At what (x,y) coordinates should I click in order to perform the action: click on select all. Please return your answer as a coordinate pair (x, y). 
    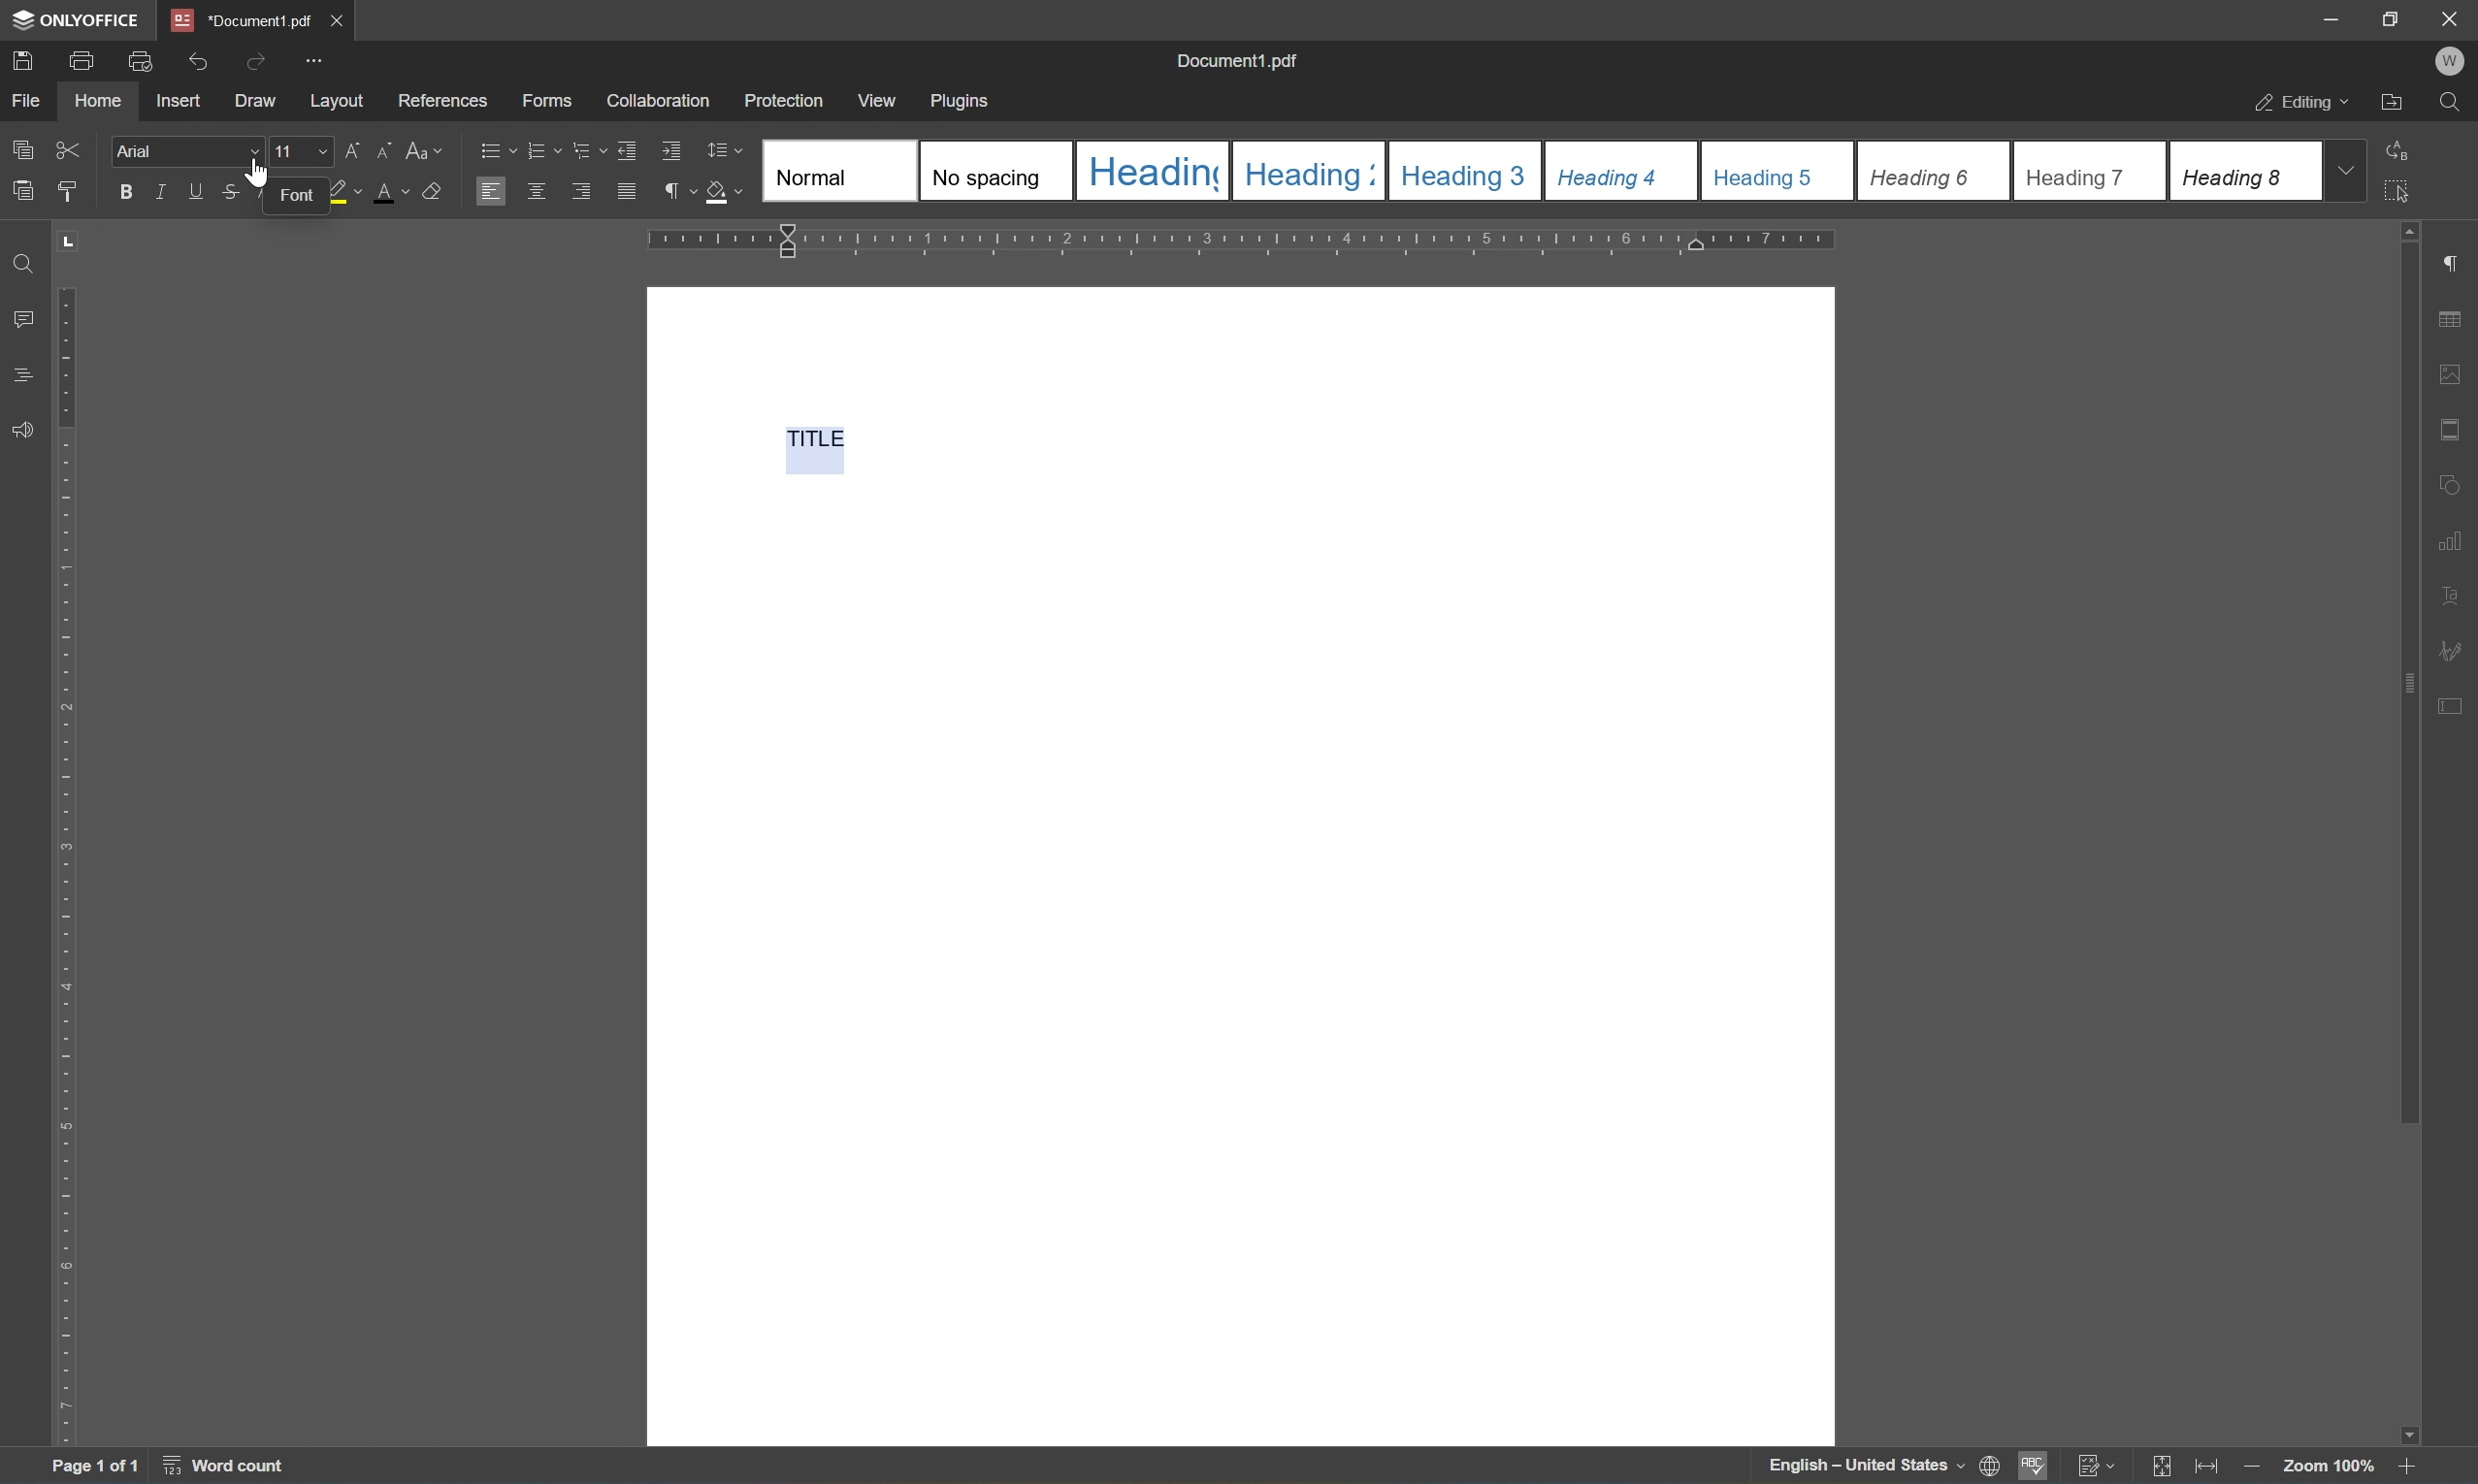
    Looking at the image, I should click on (2398, 193).